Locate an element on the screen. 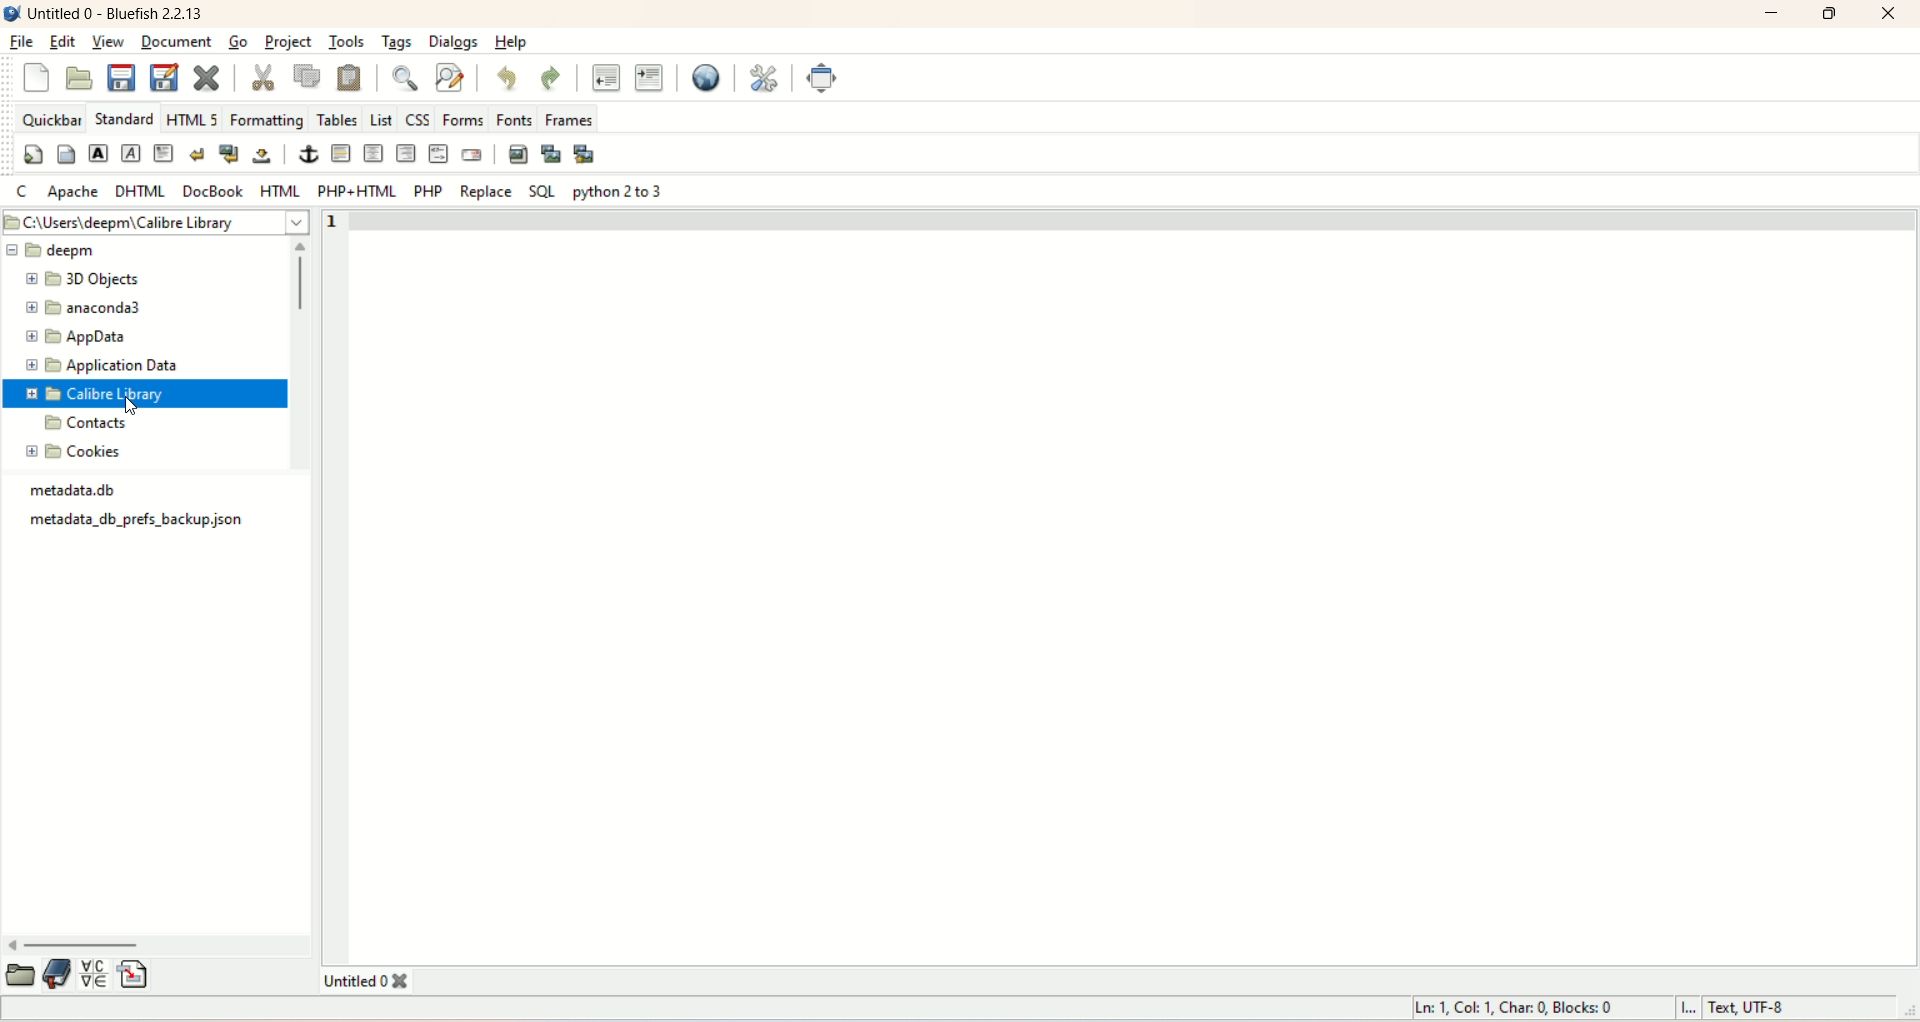 The image size is (1920, 1022). insert file is located at coordinates (135, 973).